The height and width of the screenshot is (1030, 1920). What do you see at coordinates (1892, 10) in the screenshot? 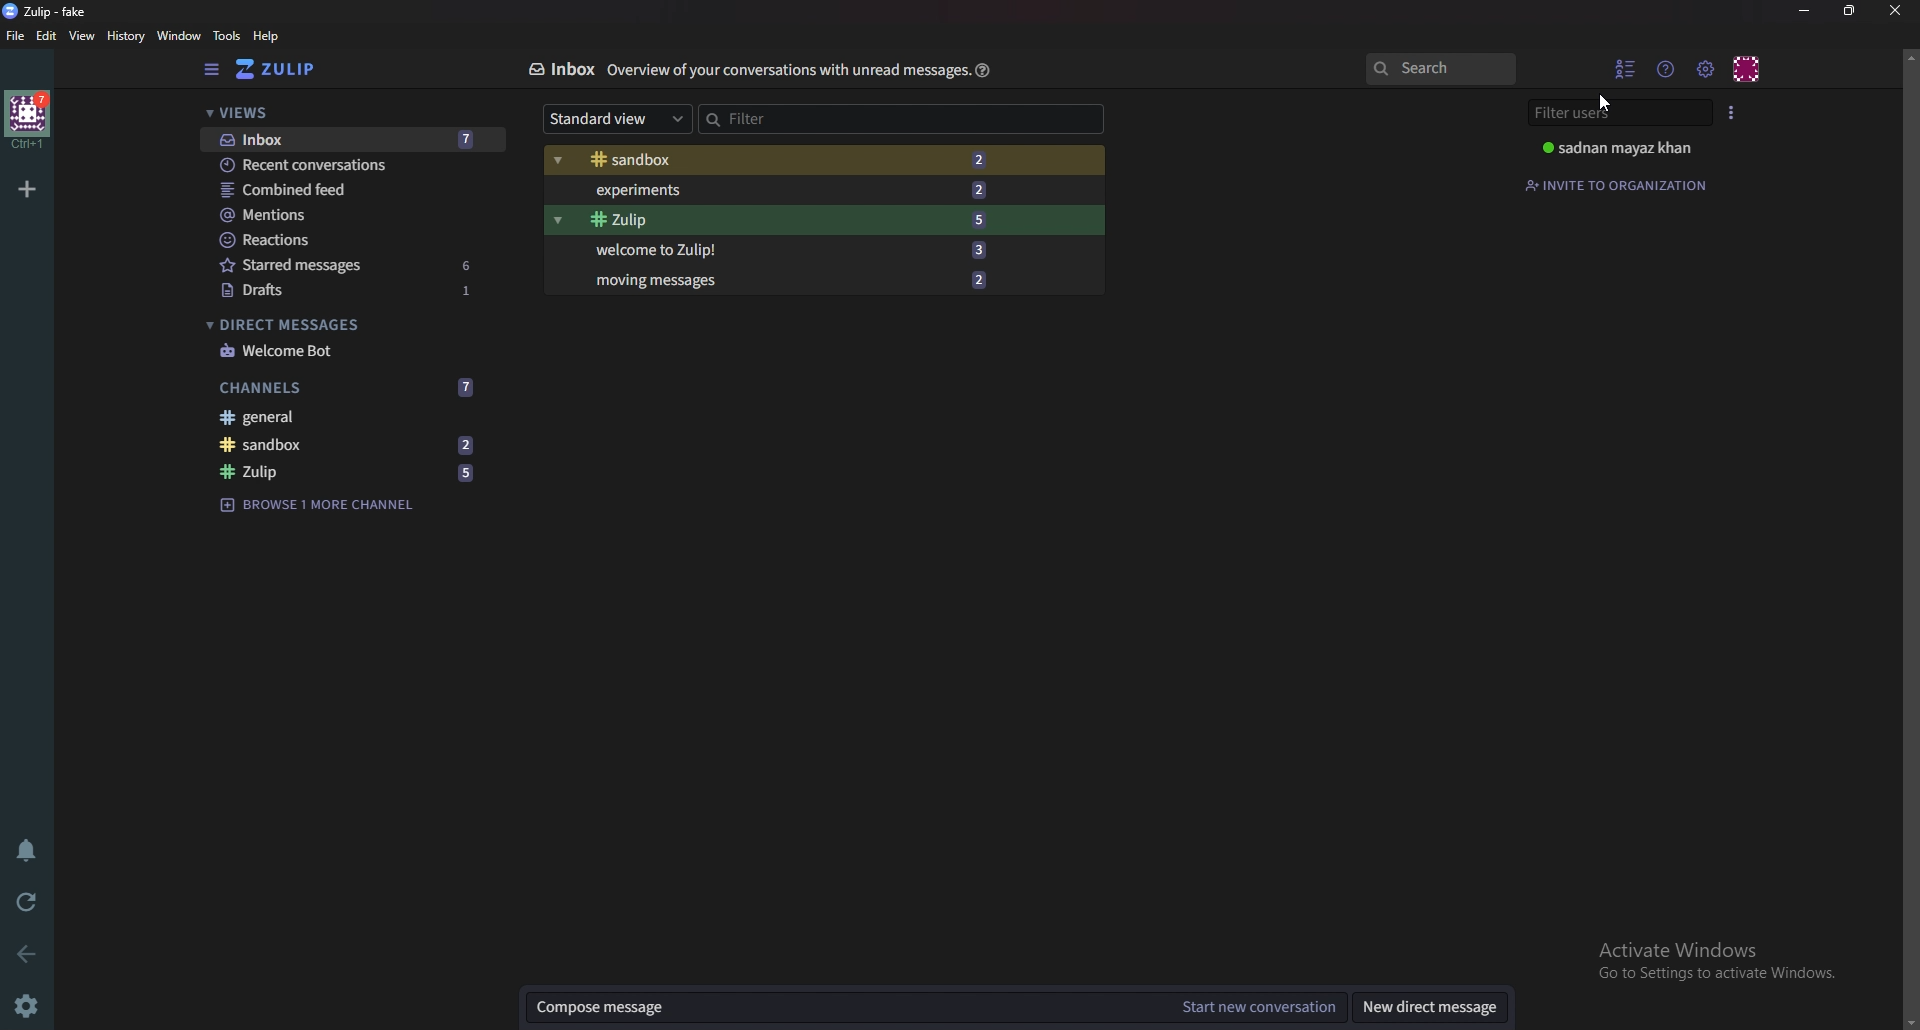
I see `close` at bounding box center [1892, 10].